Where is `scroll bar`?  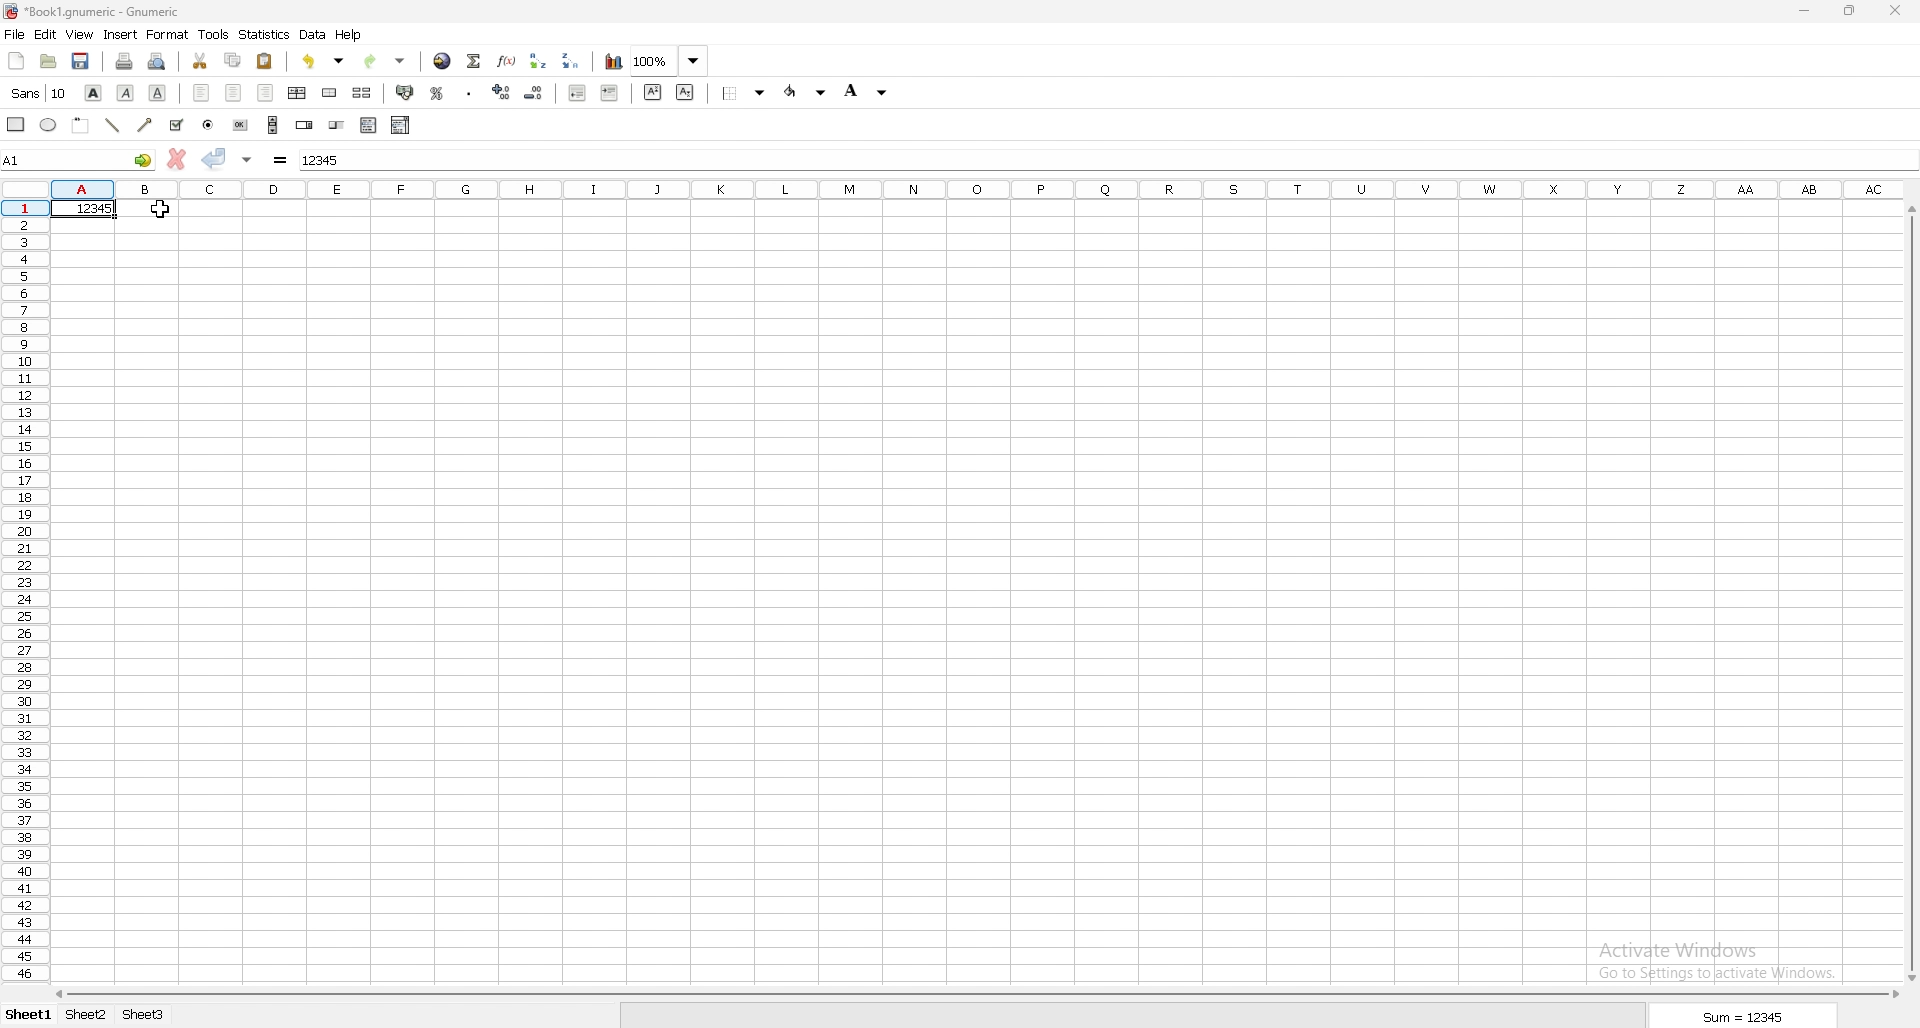
scroll bar is located at coordinates (973, 996).